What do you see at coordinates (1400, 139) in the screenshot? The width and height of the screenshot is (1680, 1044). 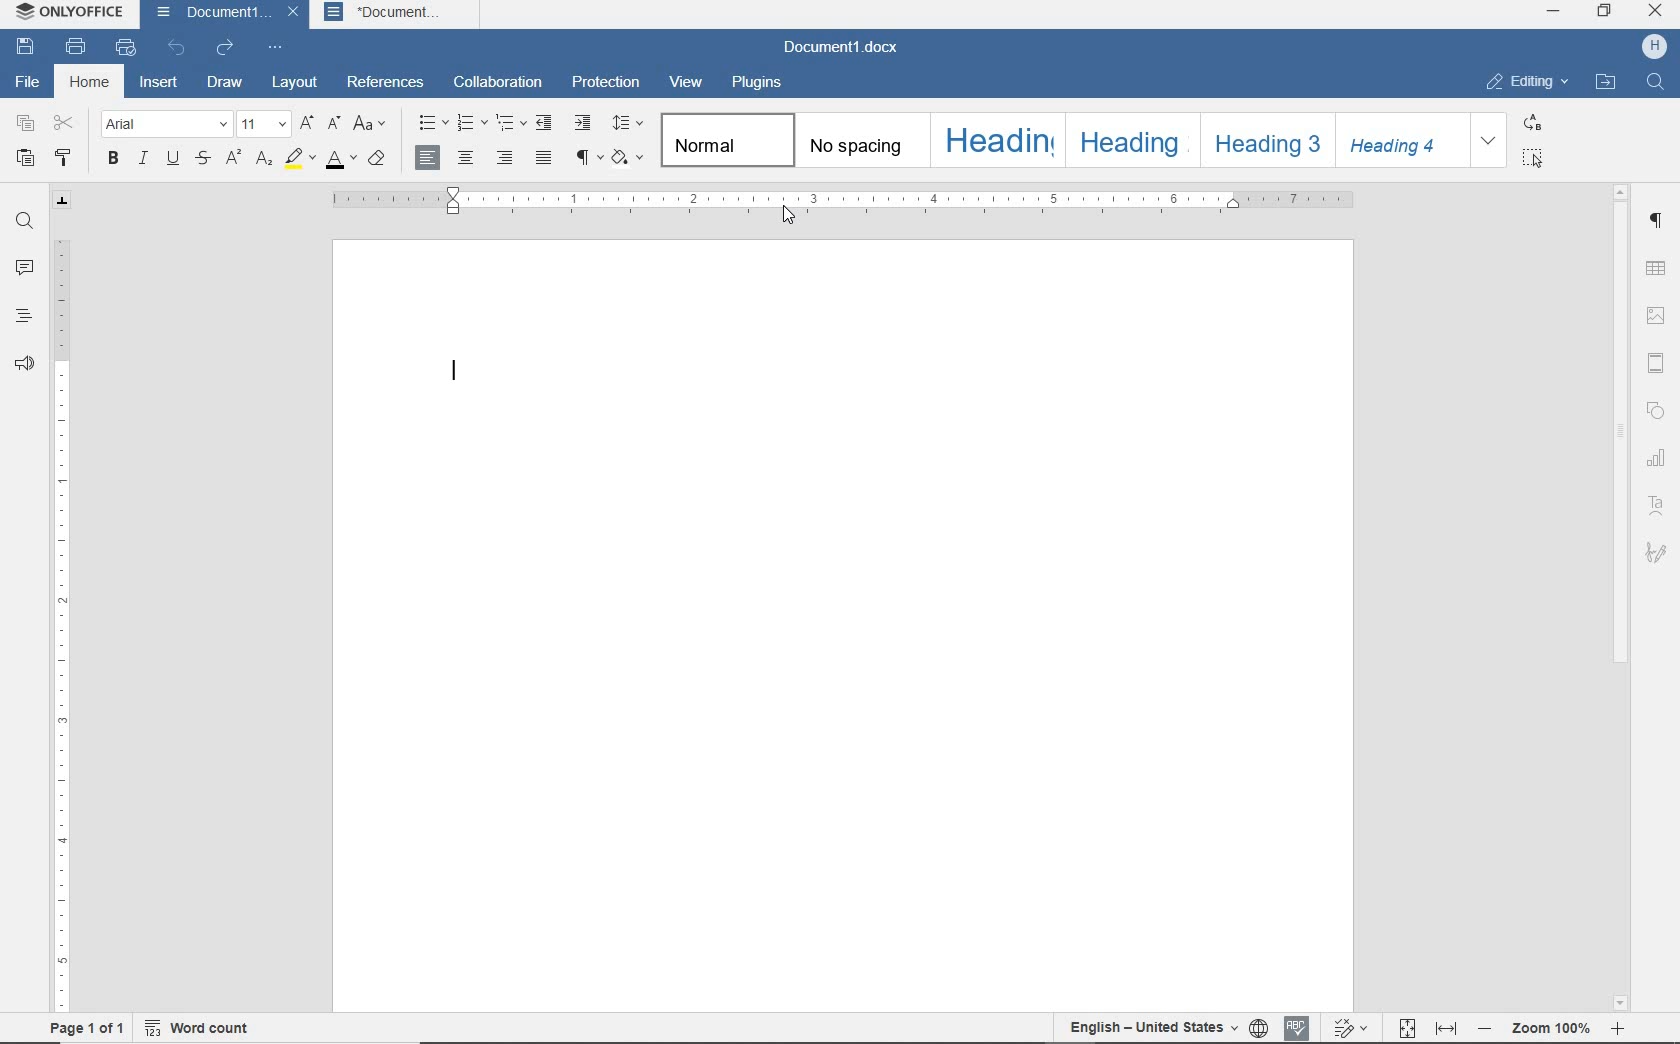 I see `HEADING 4` at bounding box center [1400, 139].